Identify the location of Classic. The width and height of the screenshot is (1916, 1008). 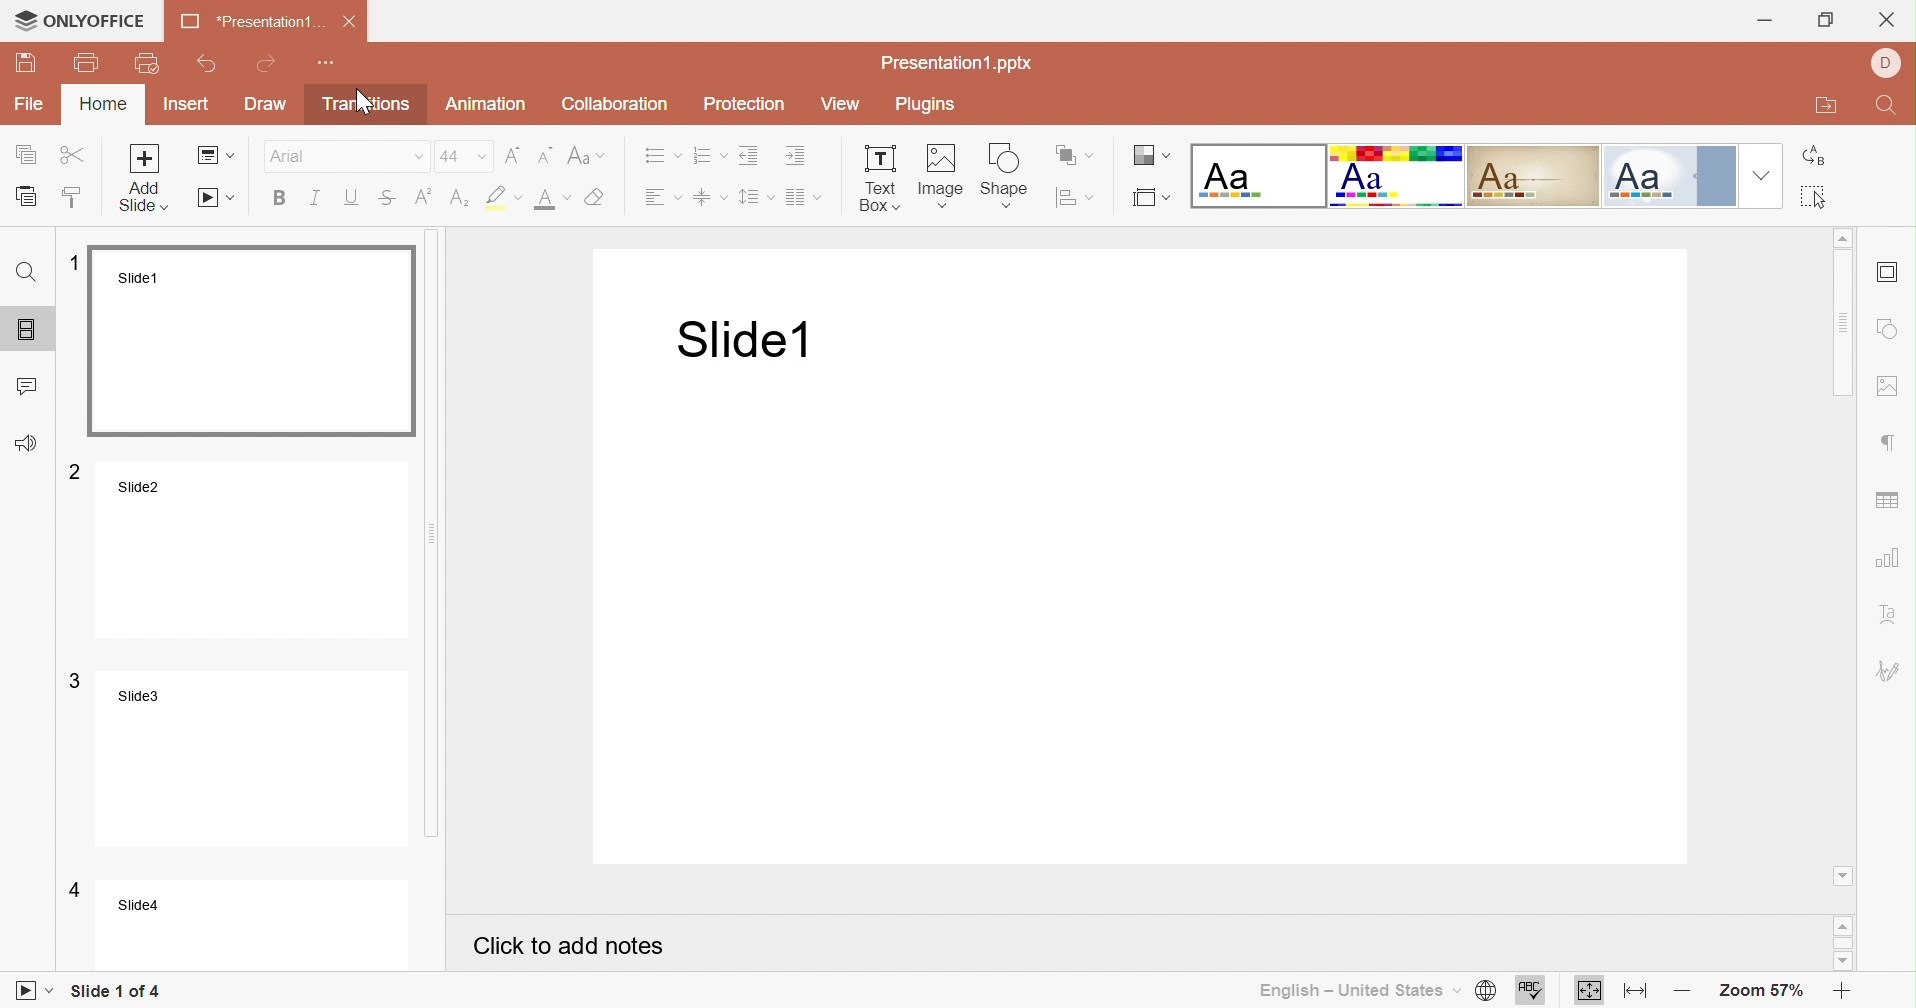
(1539, 179).